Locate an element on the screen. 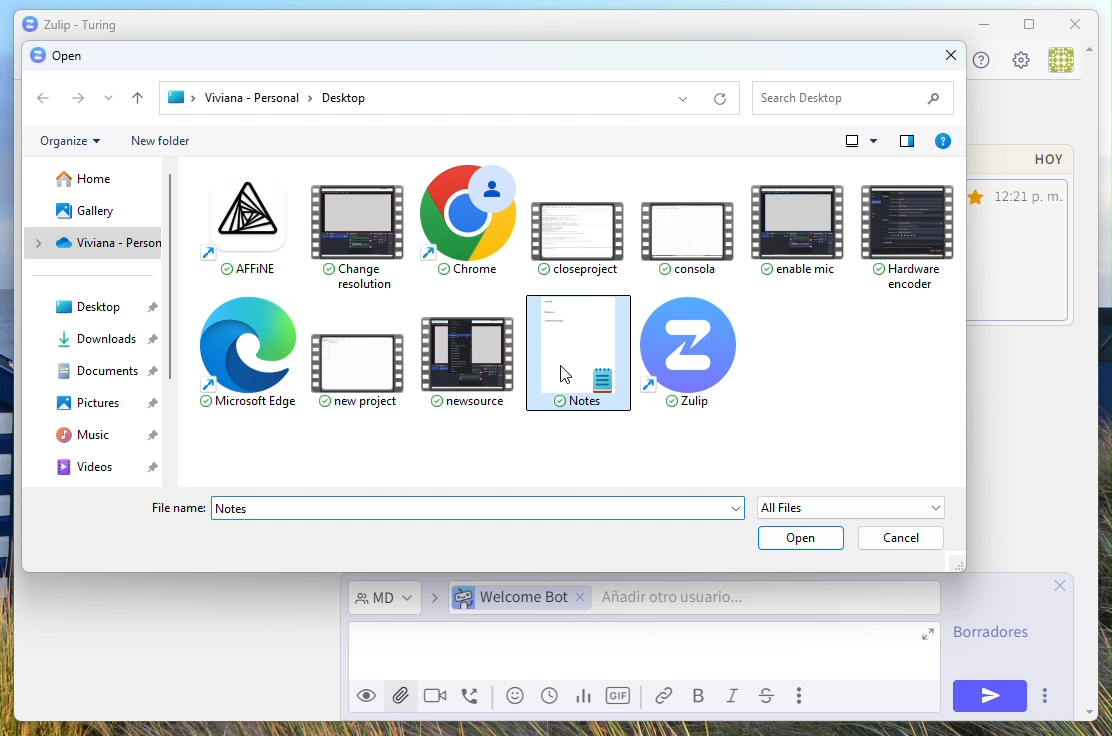  File name is located at coordinates (180, 508).